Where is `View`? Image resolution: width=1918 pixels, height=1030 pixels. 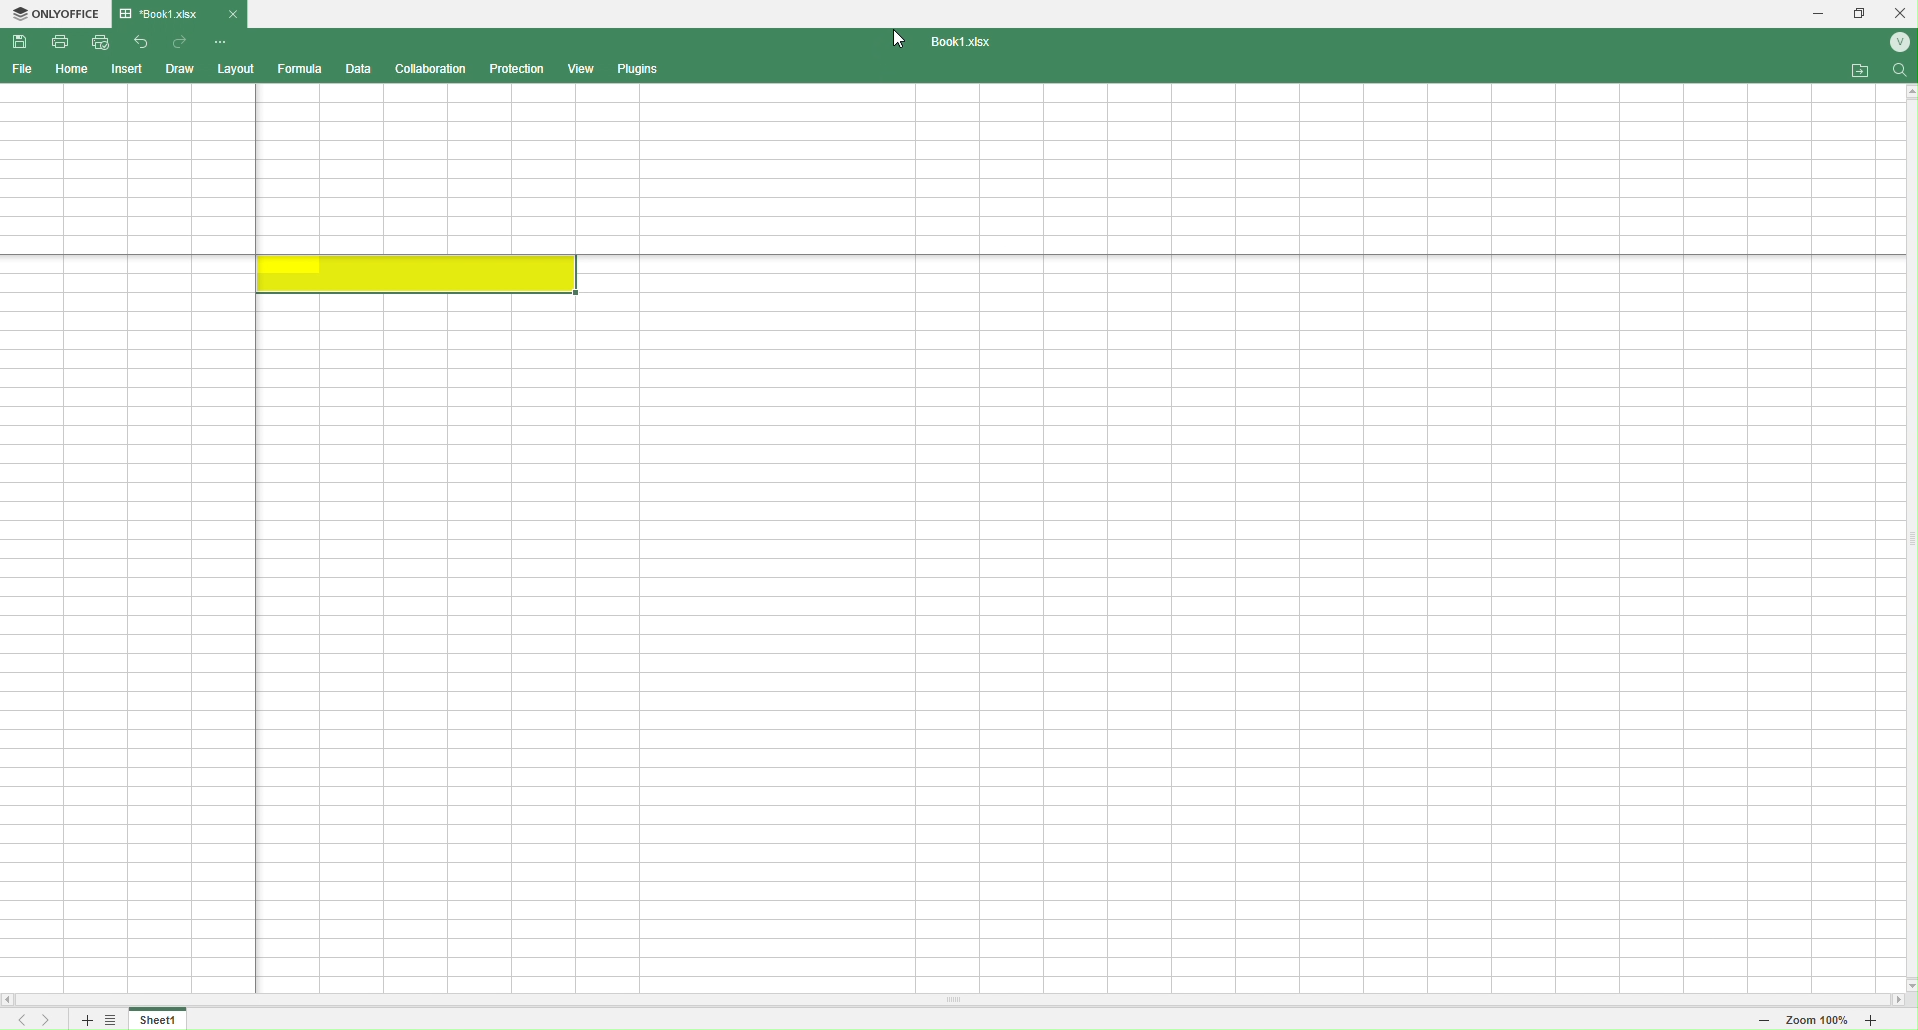 View is located at coordinates (581, 67).